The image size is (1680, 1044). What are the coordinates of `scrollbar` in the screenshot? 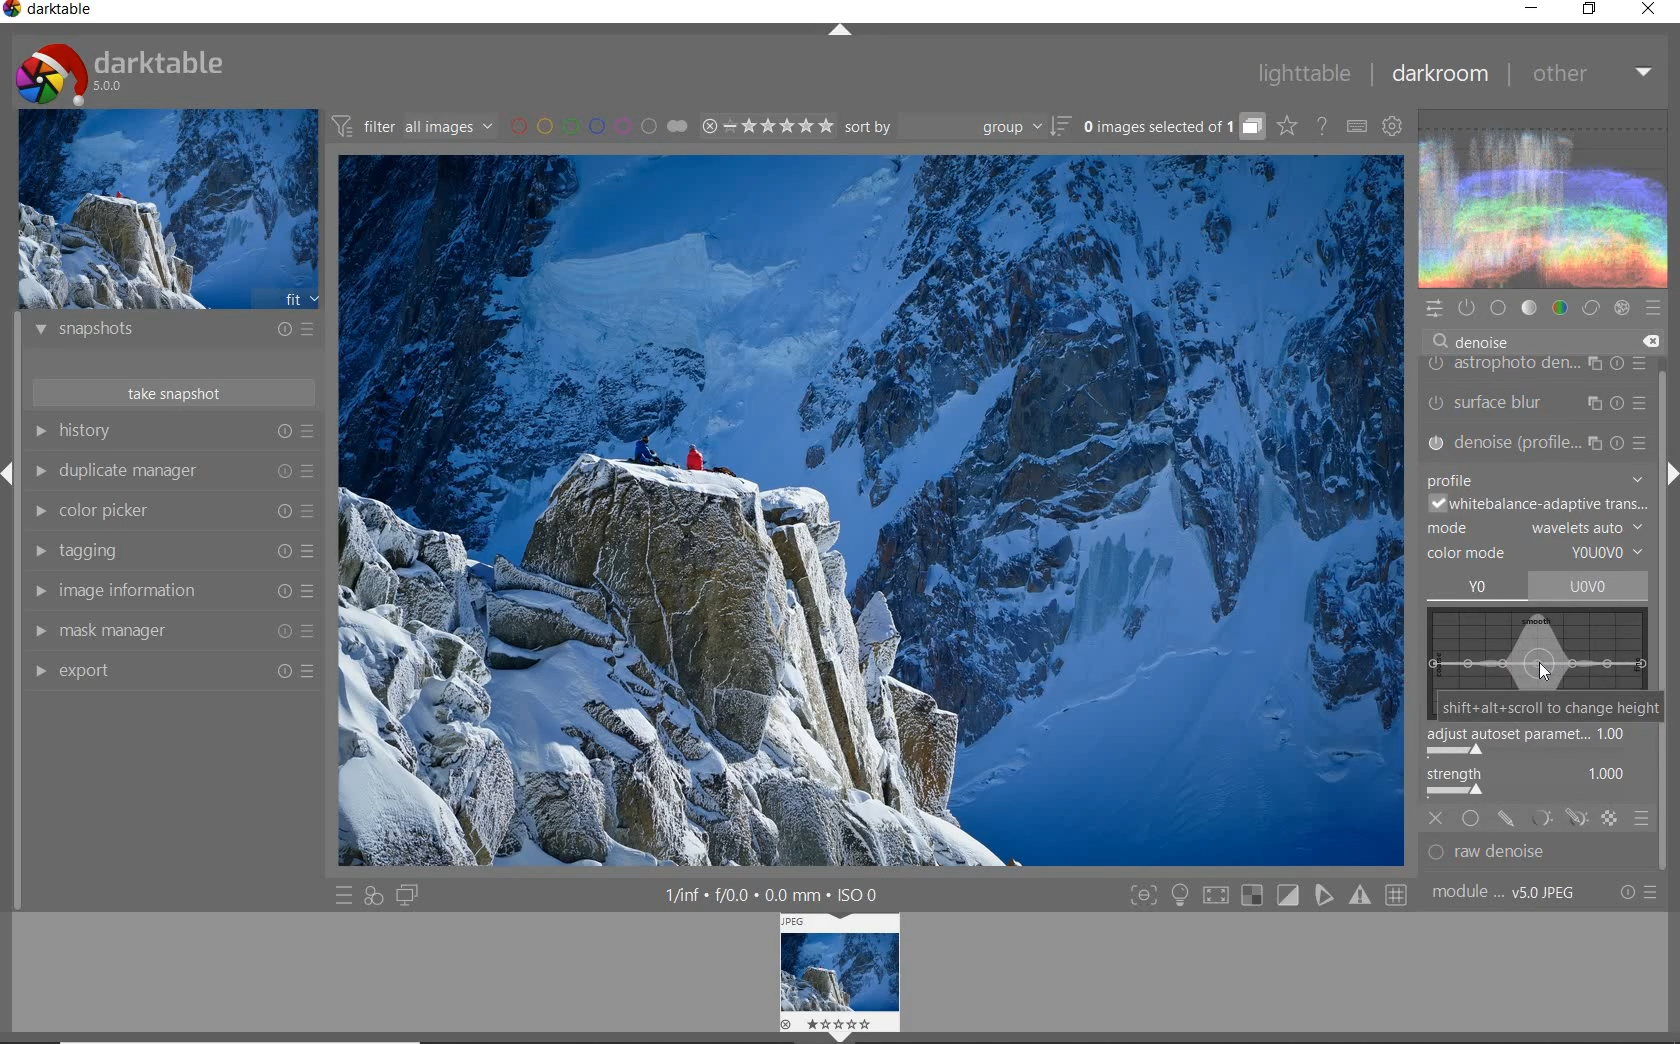 It's located at (1663, 539).